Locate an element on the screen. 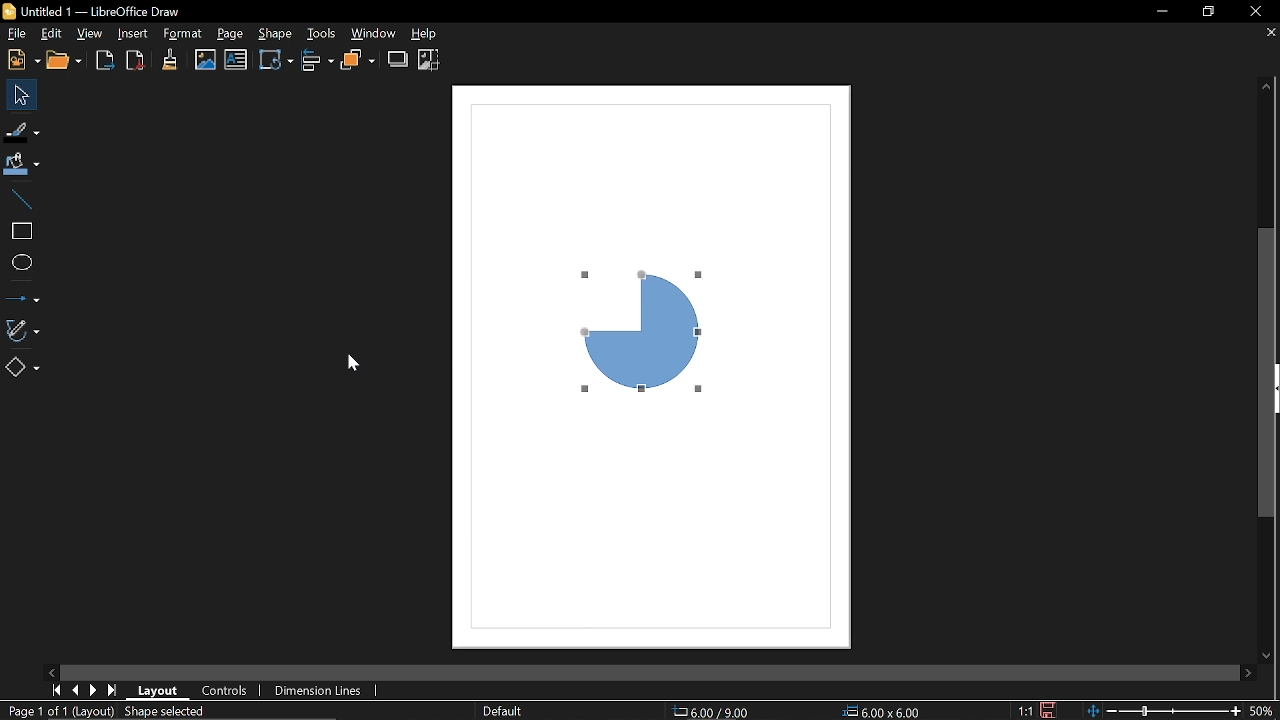  Lines and arrows is located at coordinates (24, 293).